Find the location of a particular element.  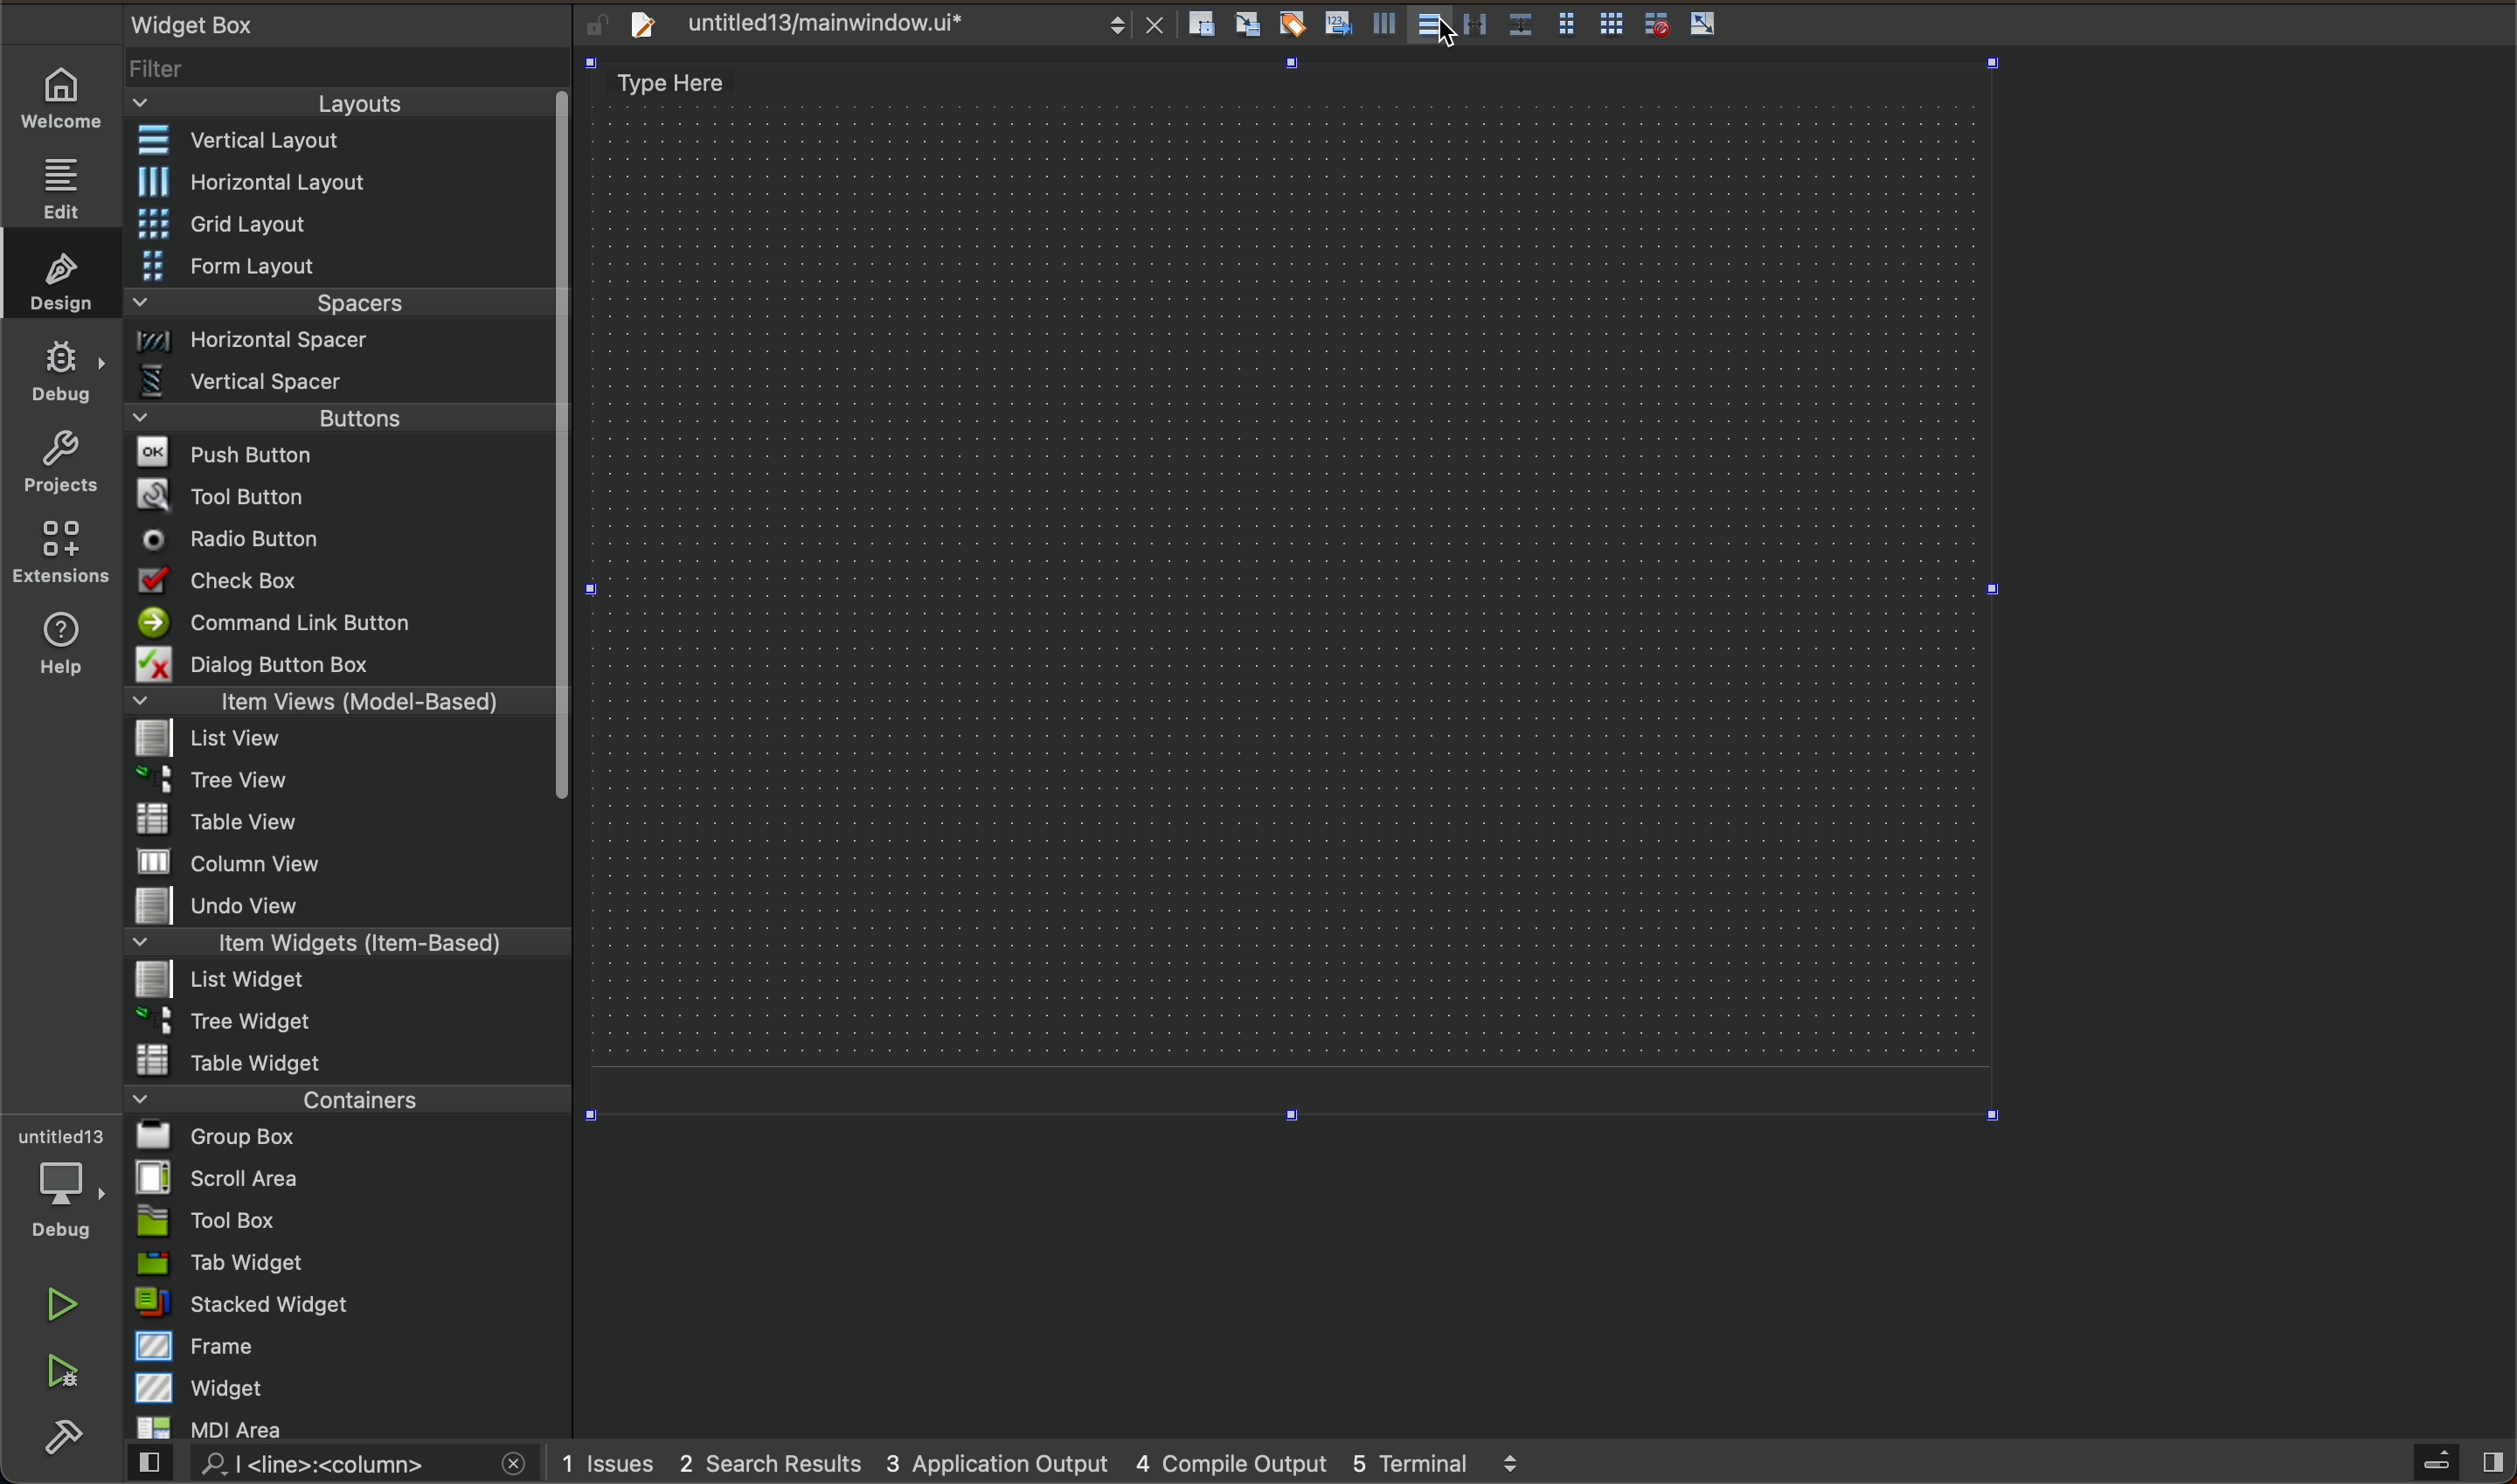

MDI Area is located at coordinates (335, 1428).